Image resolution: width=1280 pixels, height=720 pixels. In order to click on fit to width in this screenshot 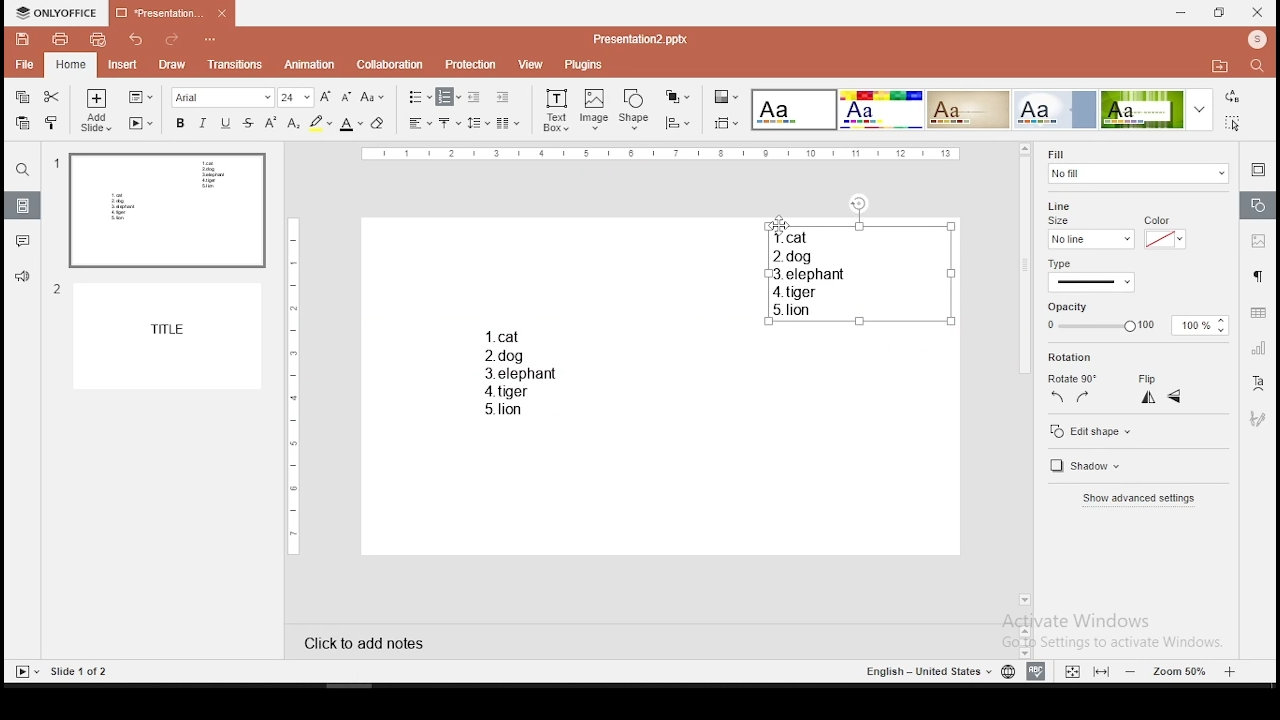, I will do `click(1102, 672)`.